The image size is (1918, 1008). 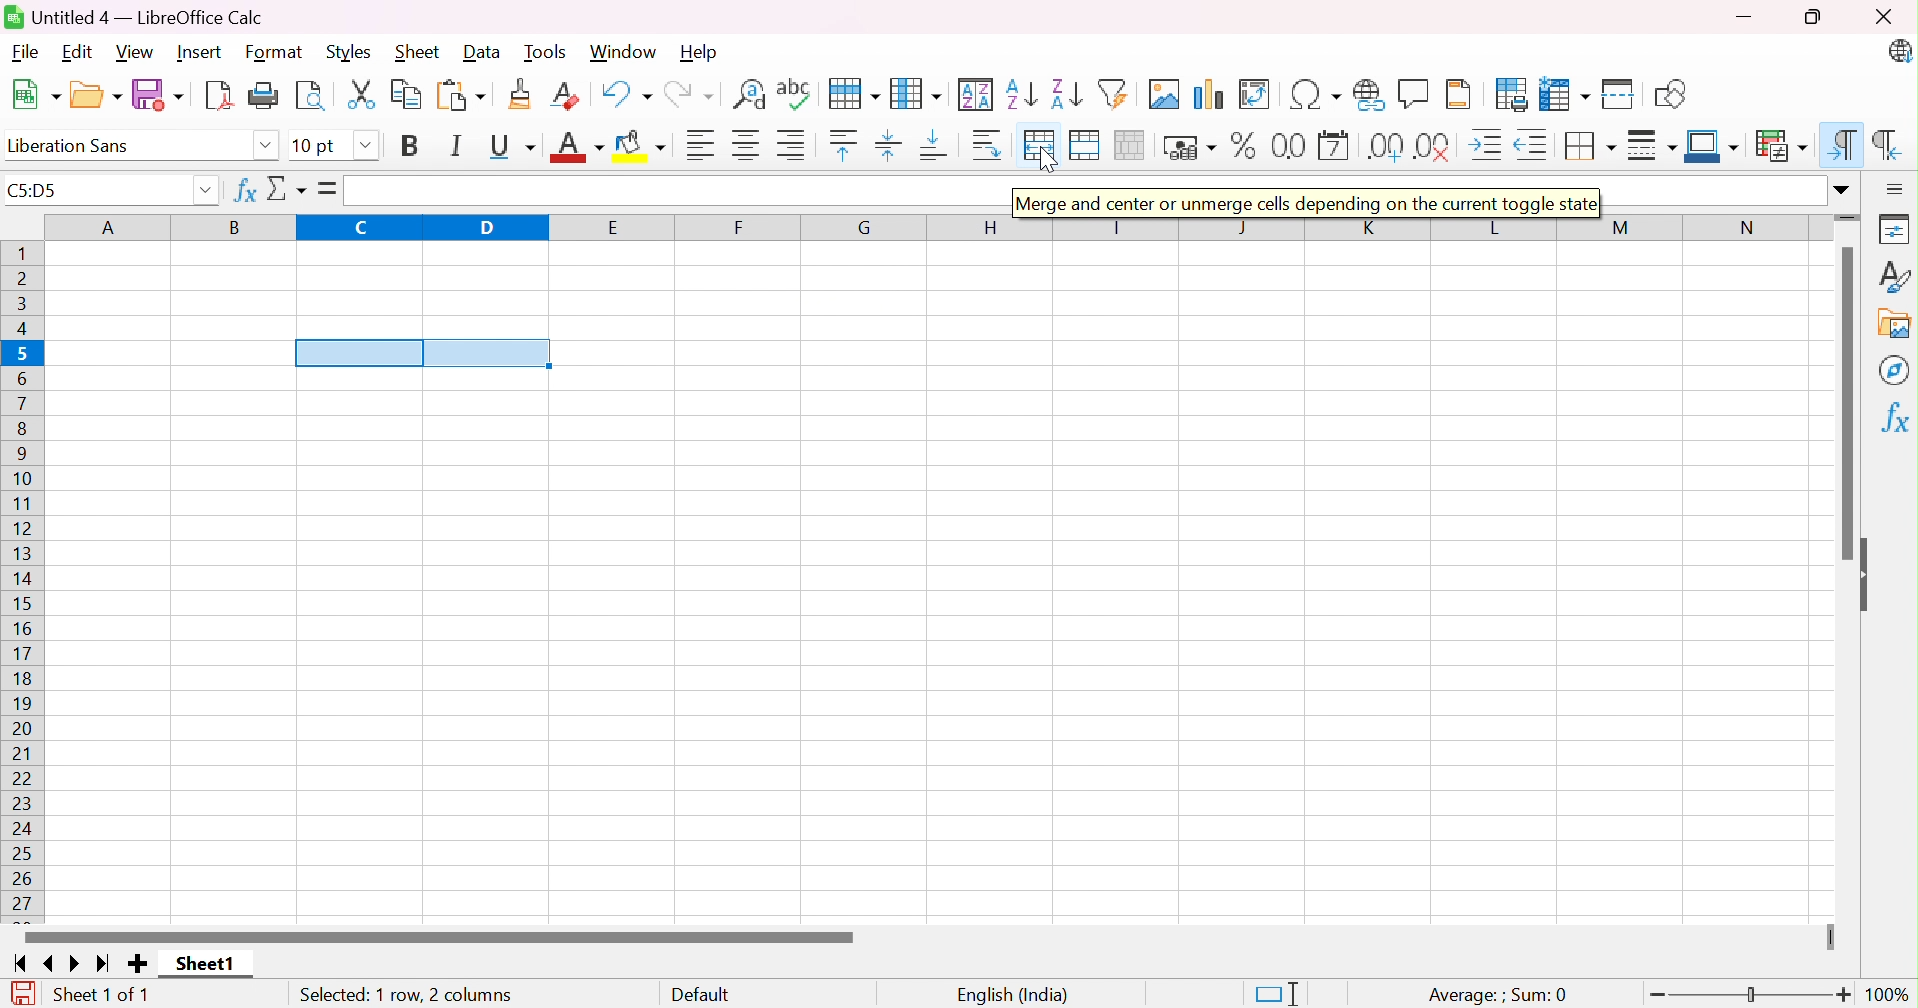 What do you see at coordinates (25, 577) in the screenshot?
I see `Row Number` at bounding box center [25, 577].